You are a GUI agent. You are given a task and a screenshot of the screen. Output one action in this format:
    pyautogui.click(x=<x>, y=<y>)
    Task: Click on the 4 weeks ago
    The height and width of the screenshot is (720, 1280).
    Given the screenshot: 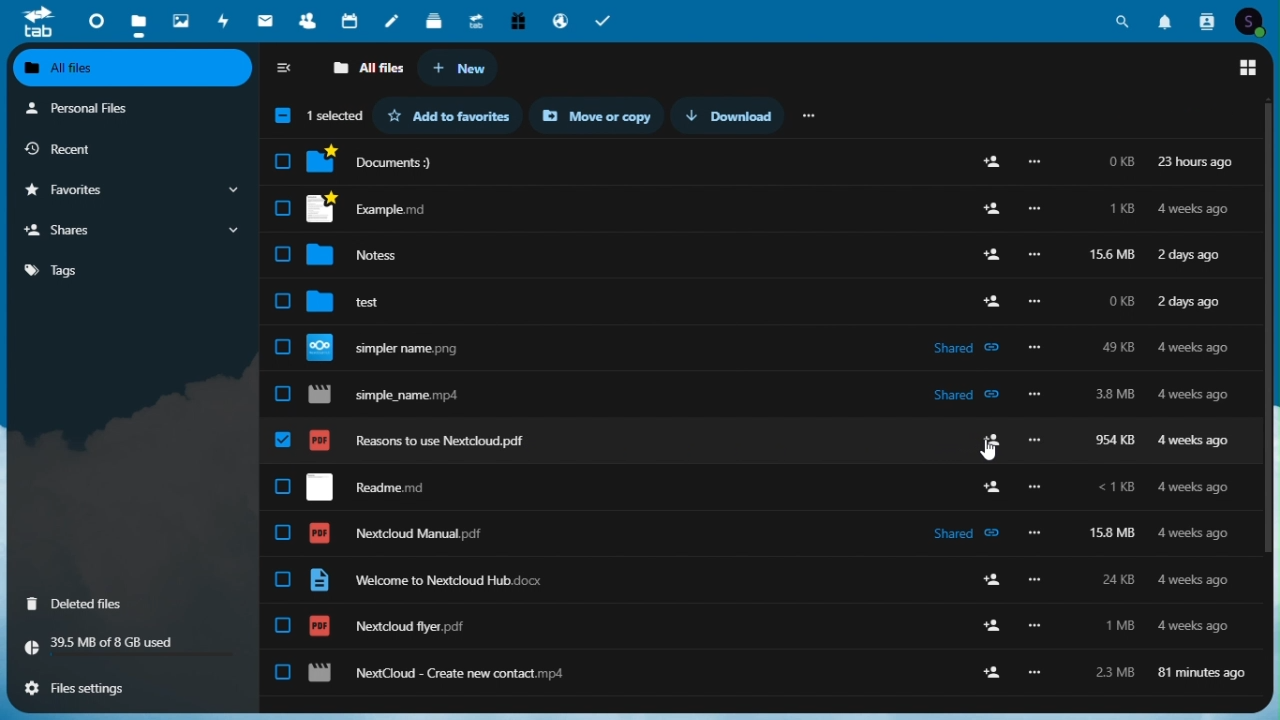 What is the action you would take?
    pyautogui.click(x=1196, y=442)
    